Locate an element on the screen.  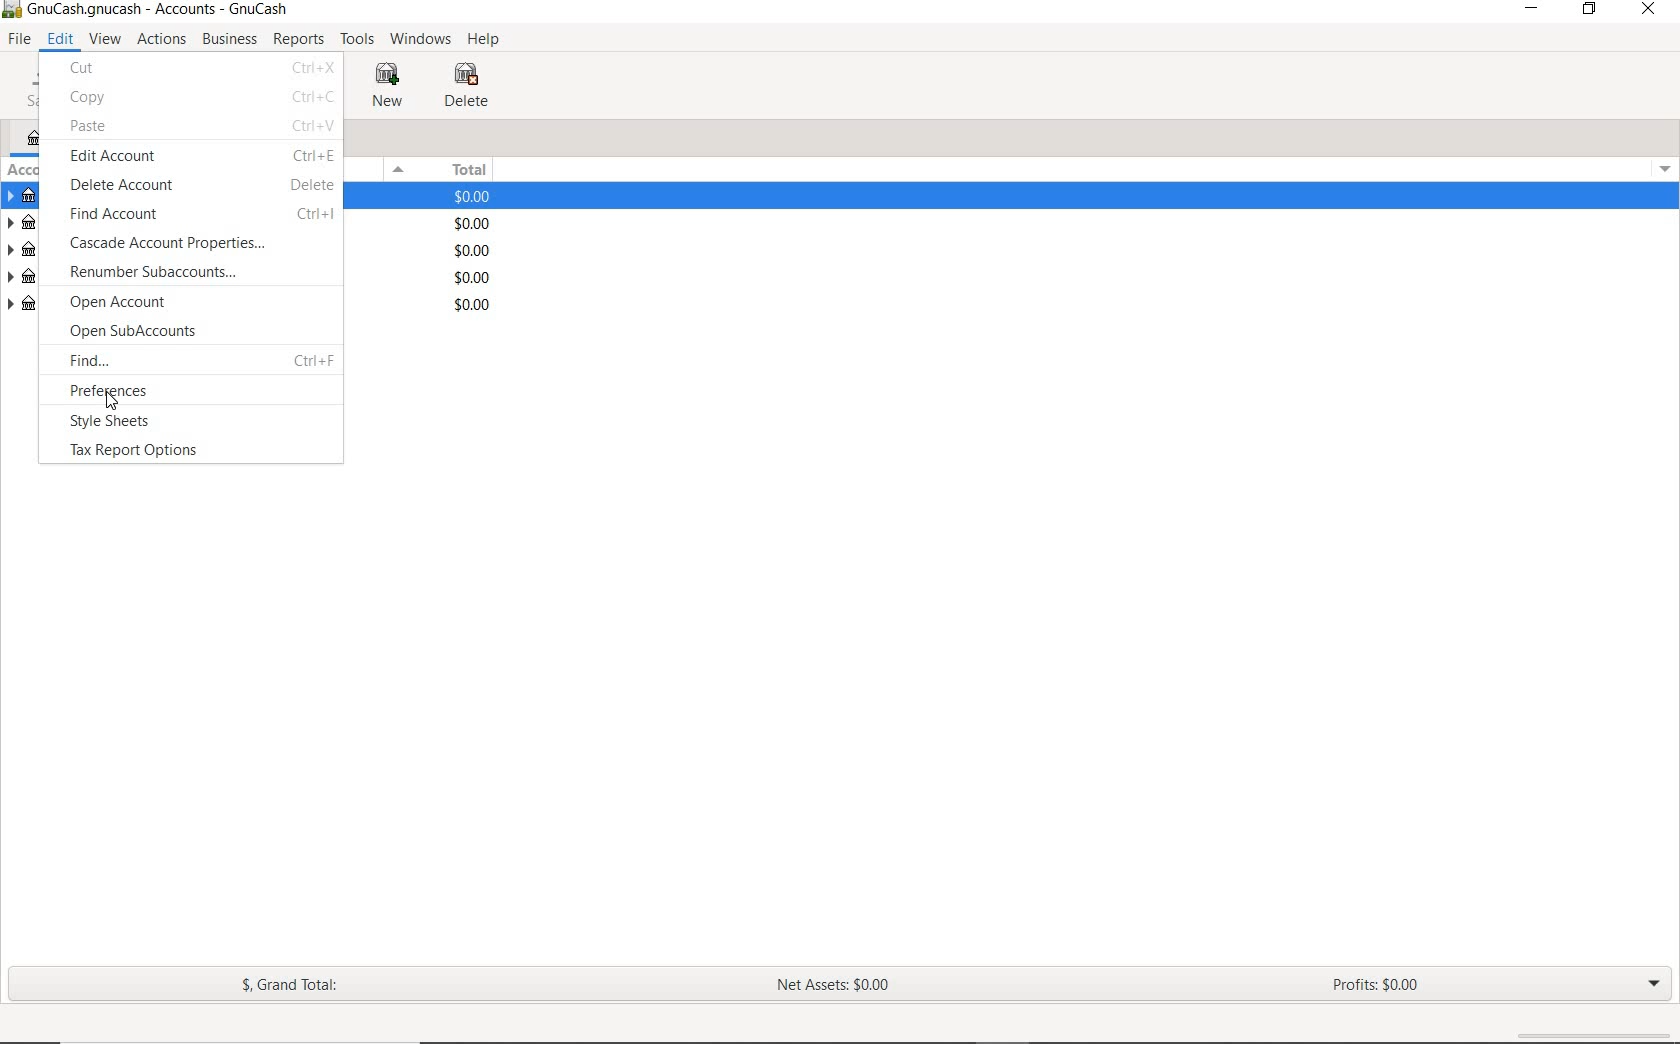
GRAND TOTAL is located at coordinates (290, 986).